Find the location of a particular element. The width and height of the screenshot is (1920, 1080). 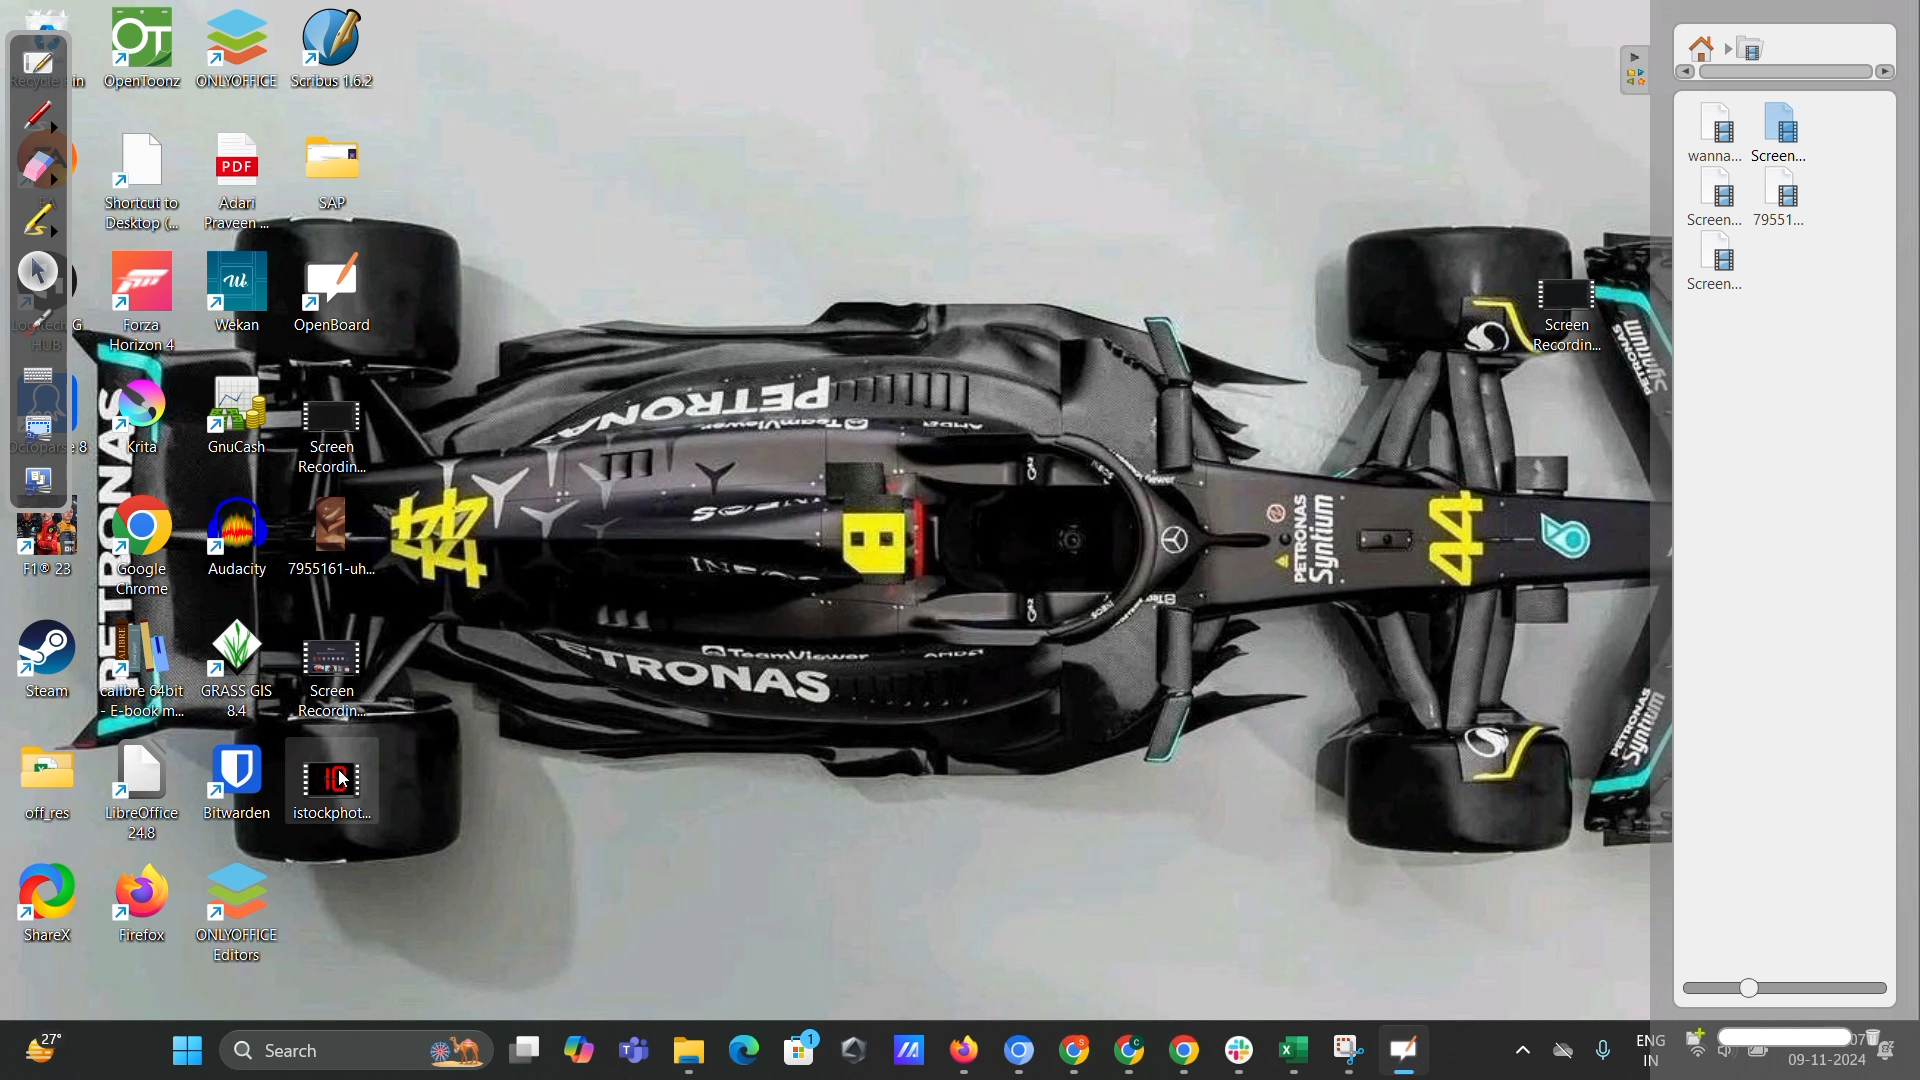

Audacity is located at coordinates (231, 539).